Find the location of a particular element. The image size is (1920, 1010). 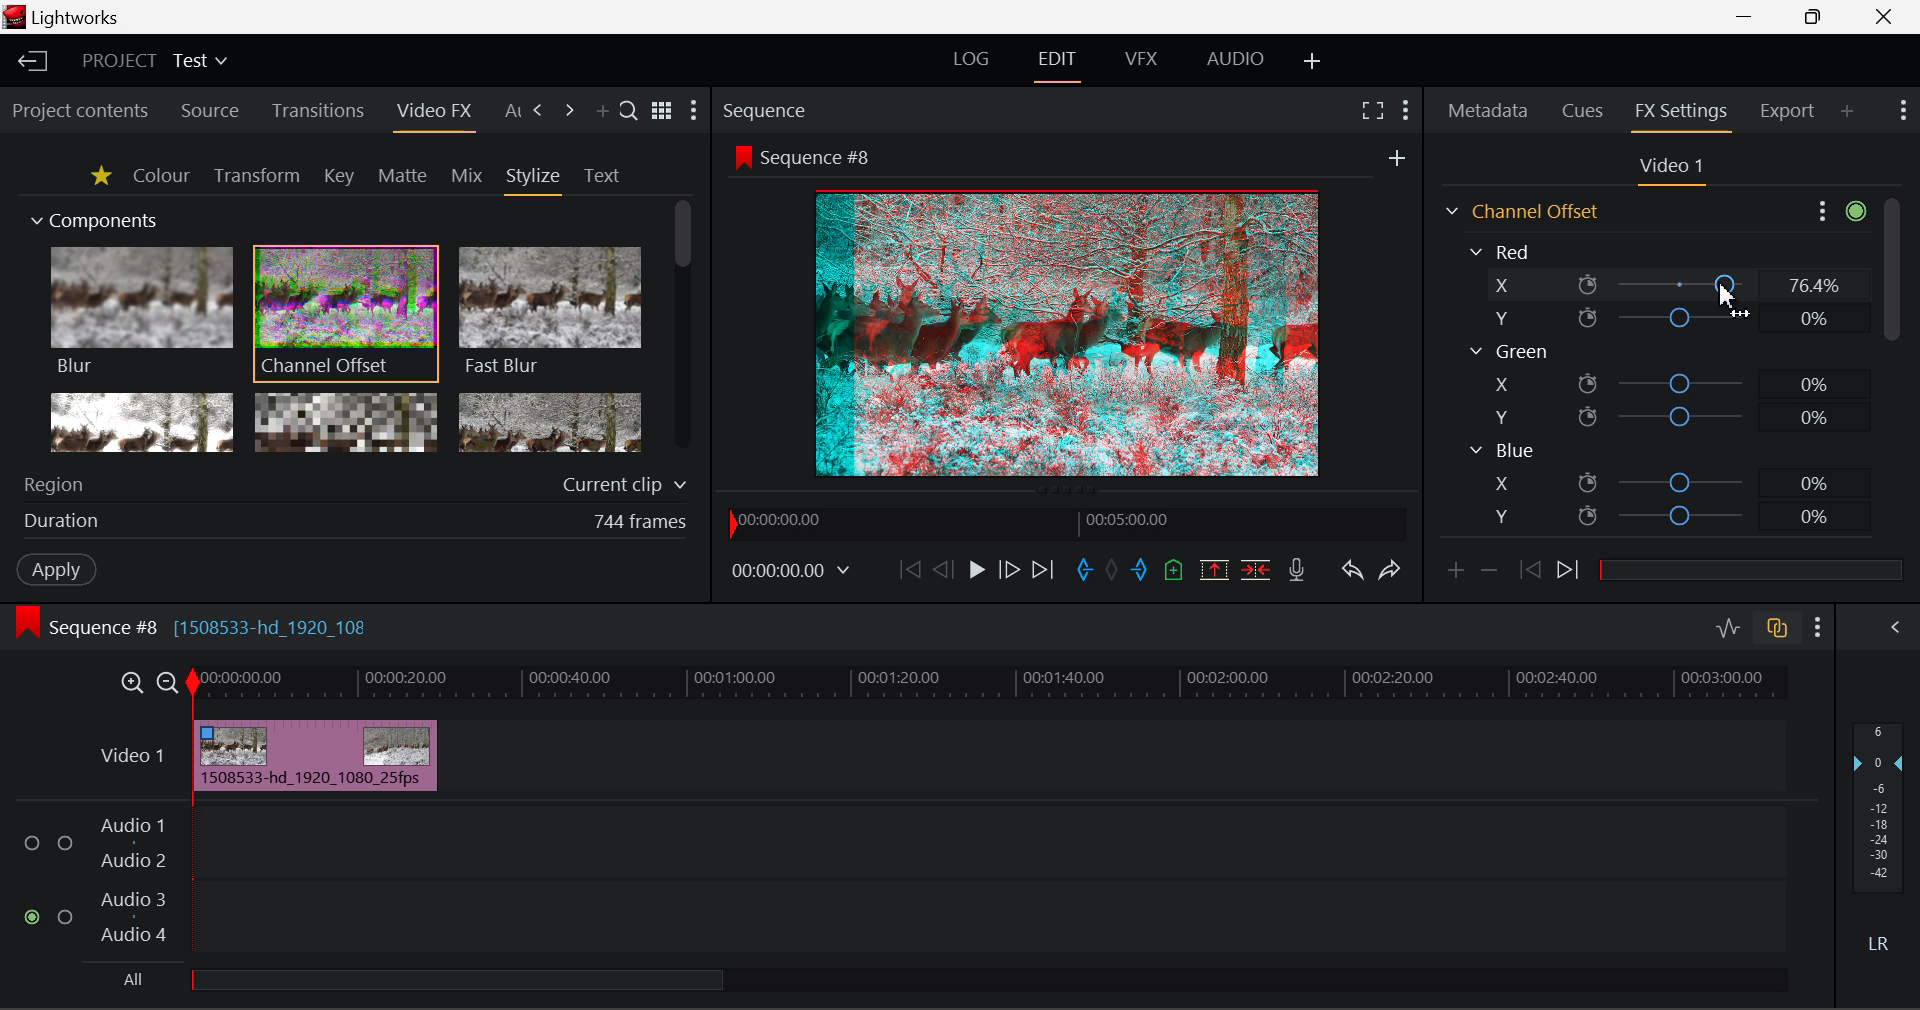

Project Title is located at coordinates (154, 58).